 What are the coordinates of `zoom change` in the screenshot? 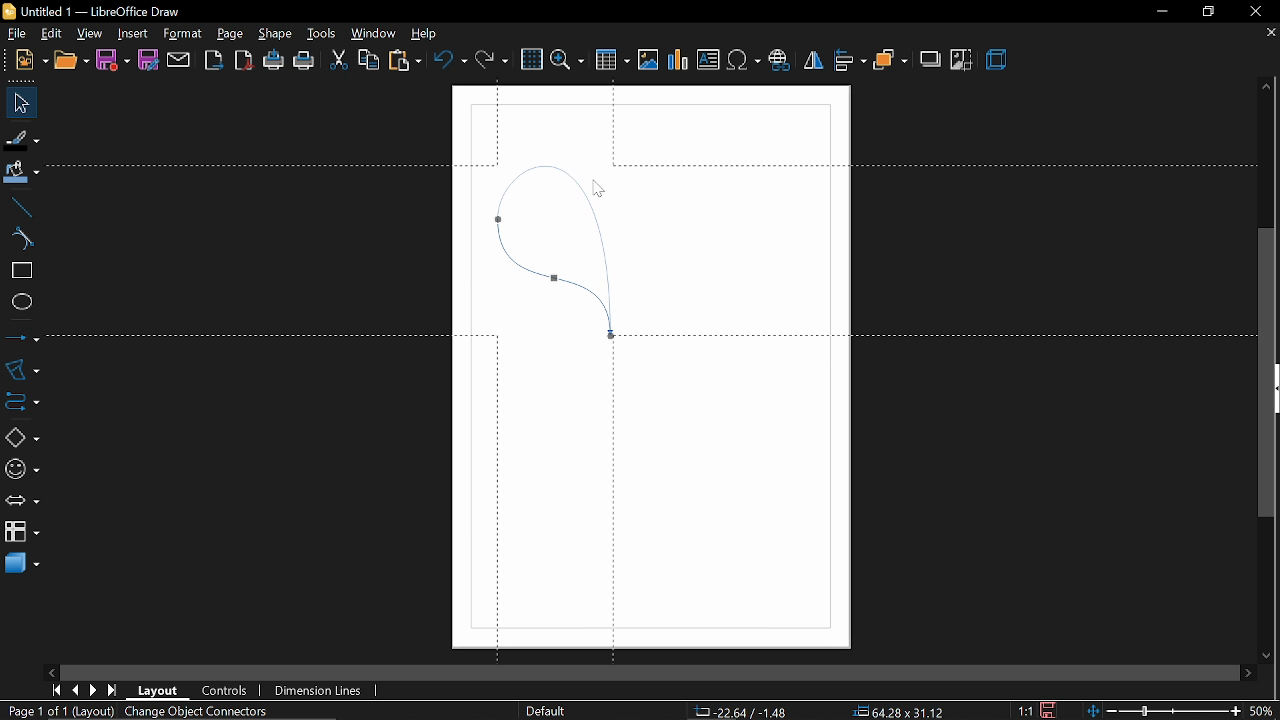 It's located at (1166, 712).